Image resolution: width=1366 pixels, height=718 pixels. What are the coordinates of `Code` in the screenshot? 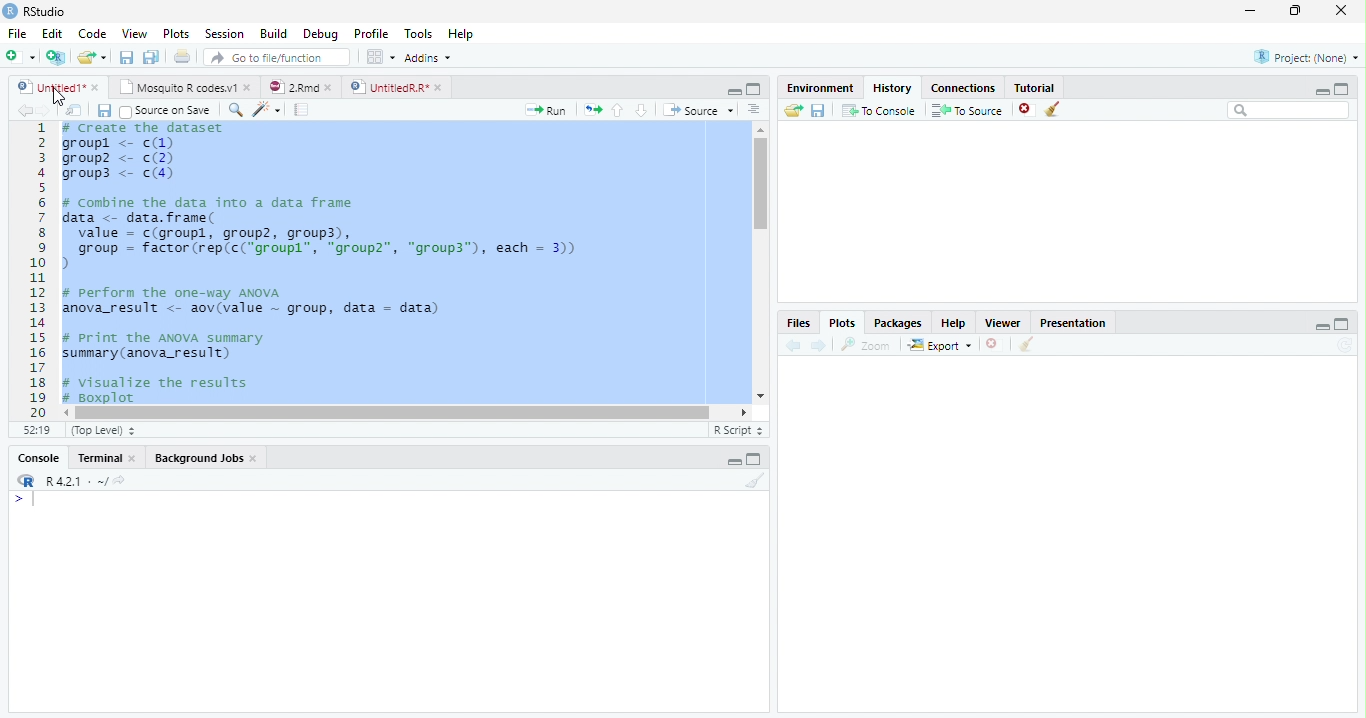 It's located at (90, 34).